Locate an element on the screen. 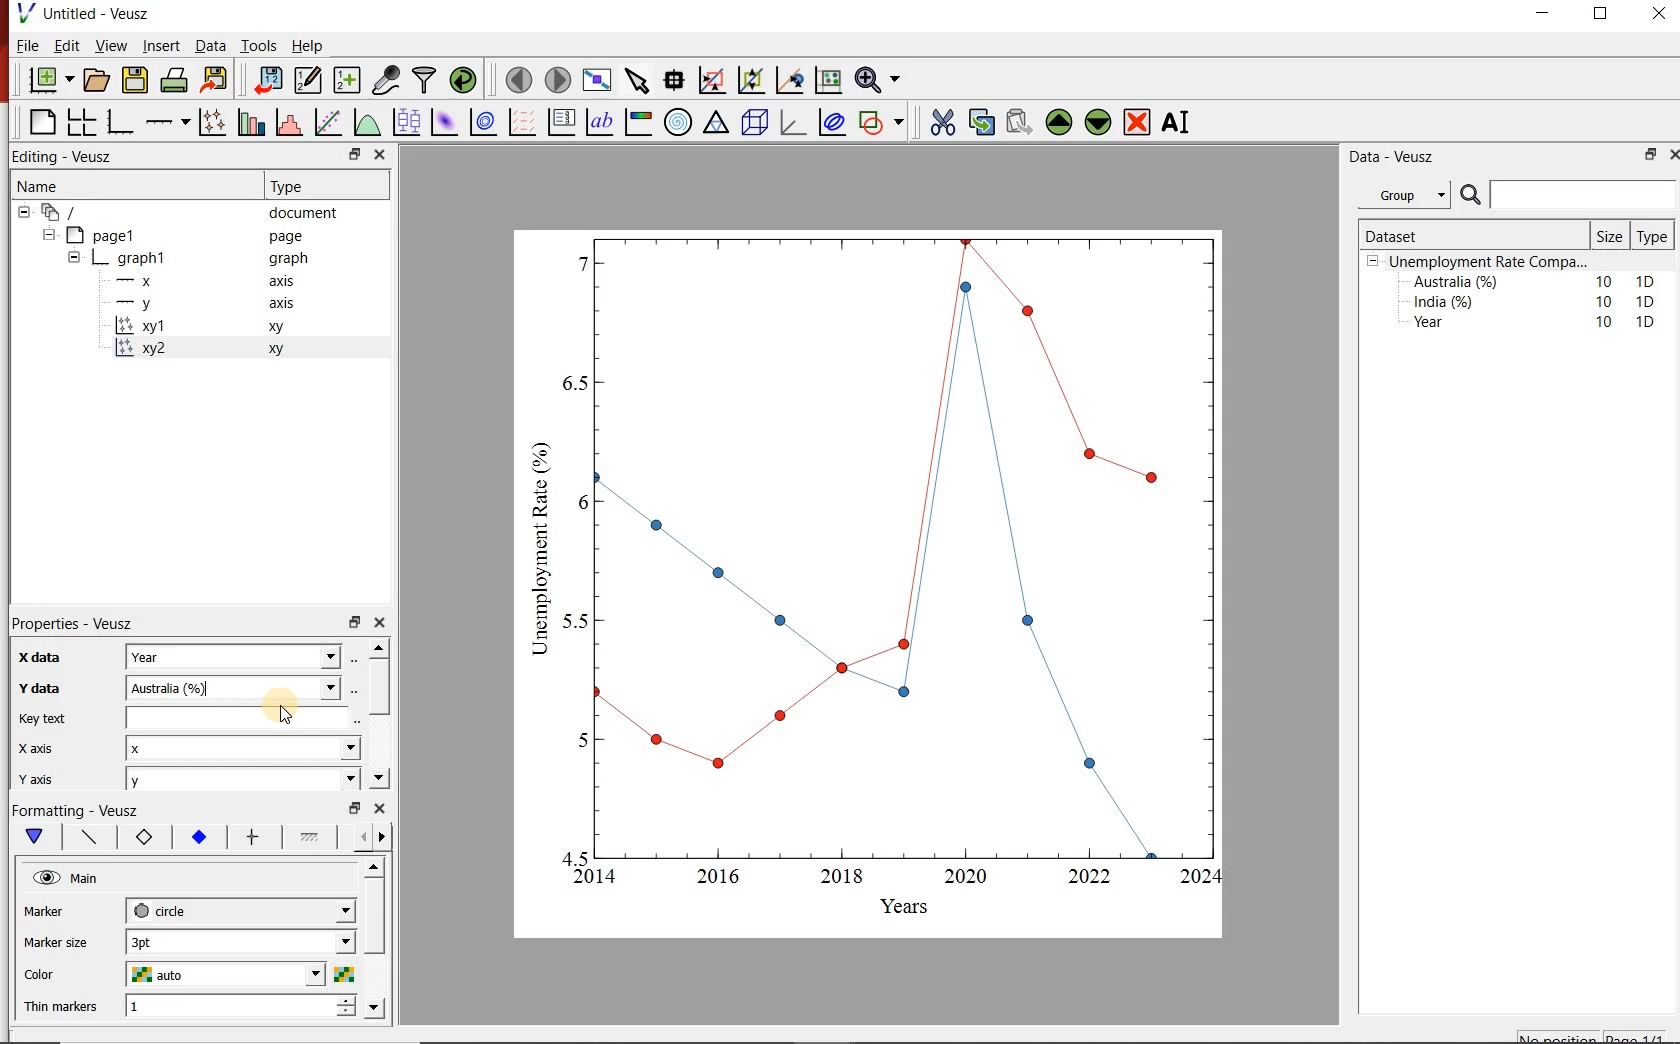 This screenshot has width=1680, height=1044. move to previous page is located at coordinates (520, 78).